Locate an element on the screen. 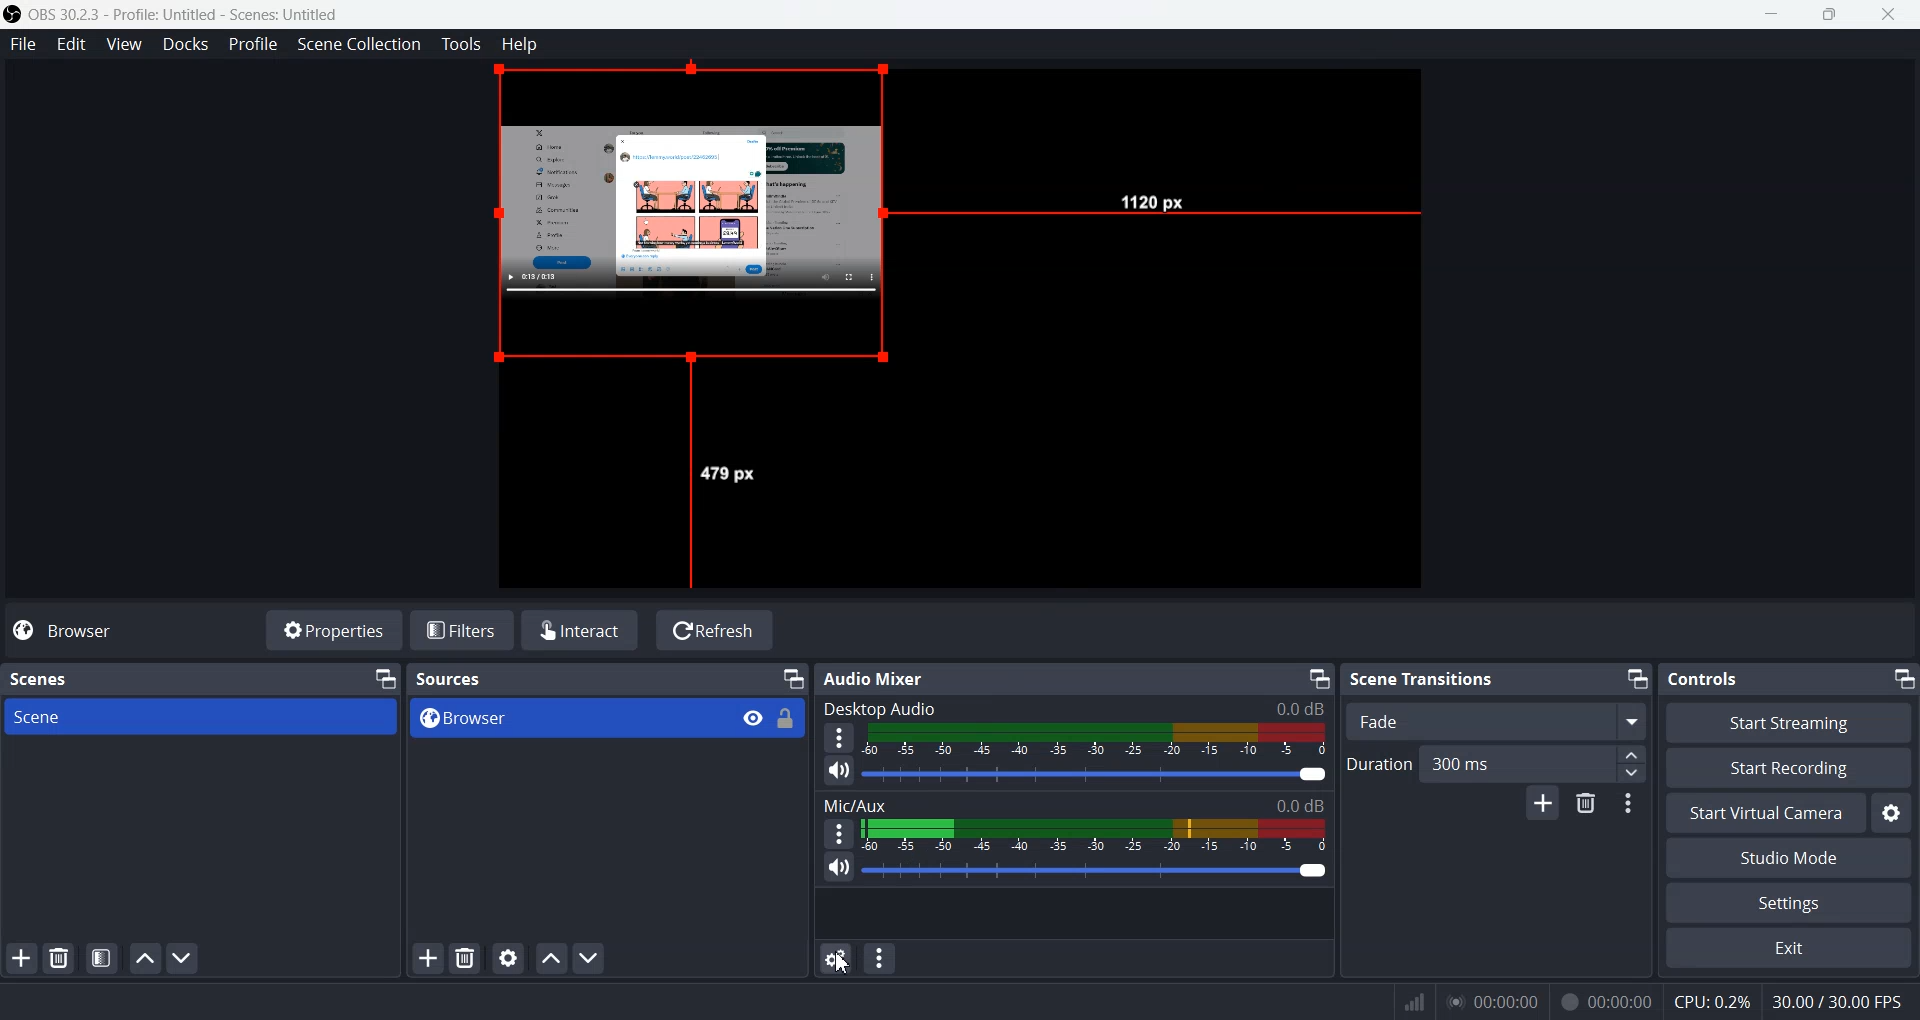 The width and height of the screenshot is (1920, 1020). Transition properties is located at coordinates (1632, 806).